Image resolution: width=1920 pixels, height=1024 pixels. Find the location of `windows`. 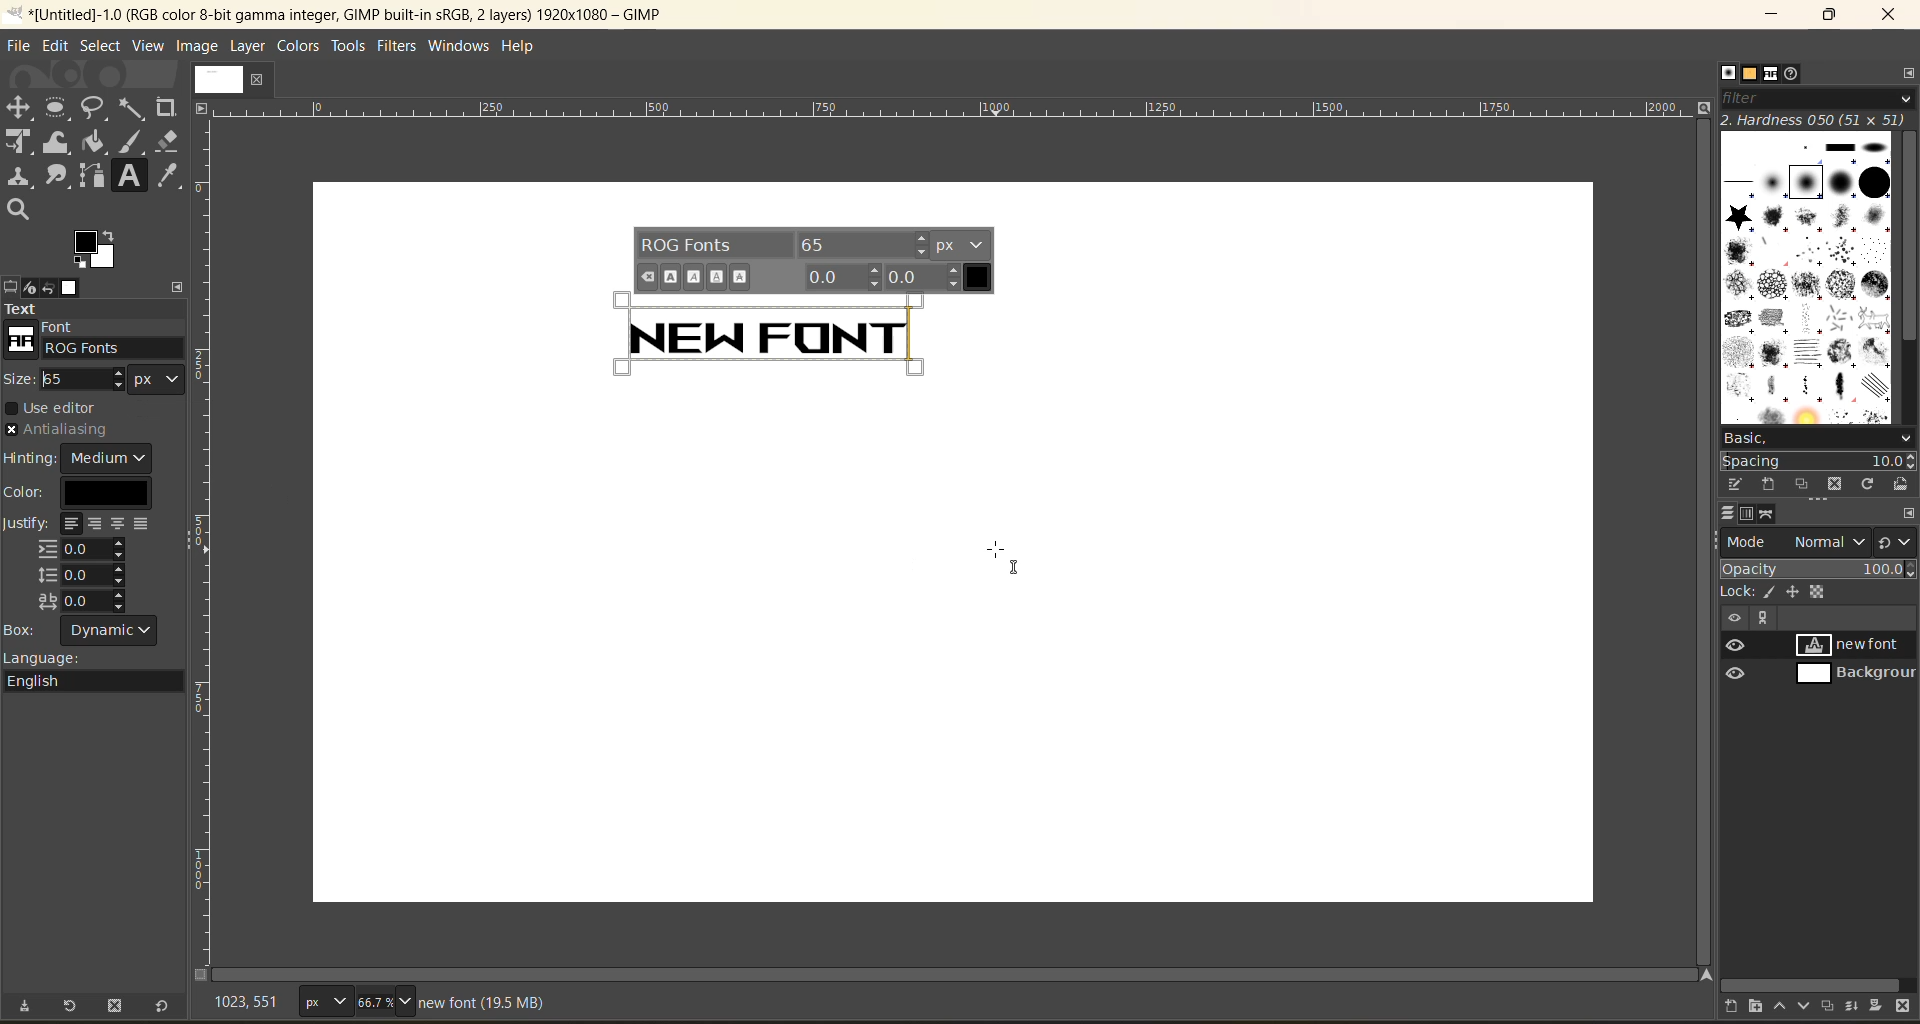

windows is located at coordinates (463, 45).